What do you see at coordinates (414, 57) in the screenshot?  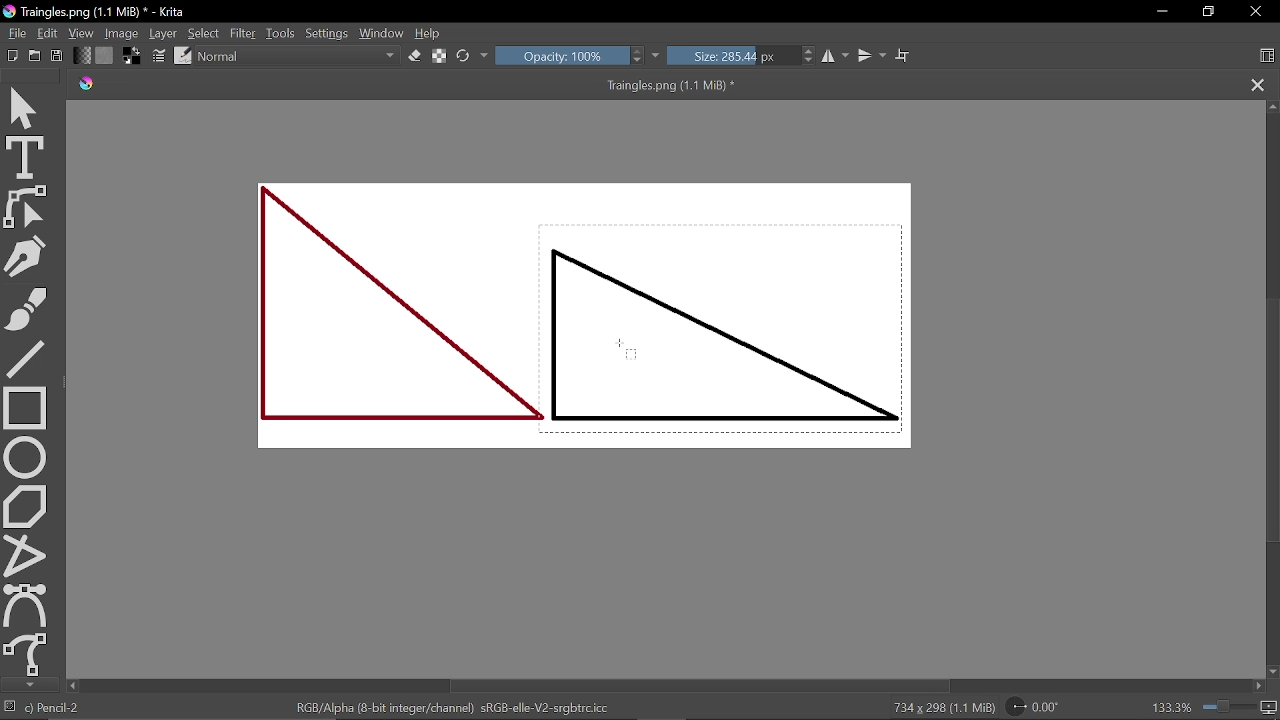 I see `Eraser` at bounding box center [414, 57].